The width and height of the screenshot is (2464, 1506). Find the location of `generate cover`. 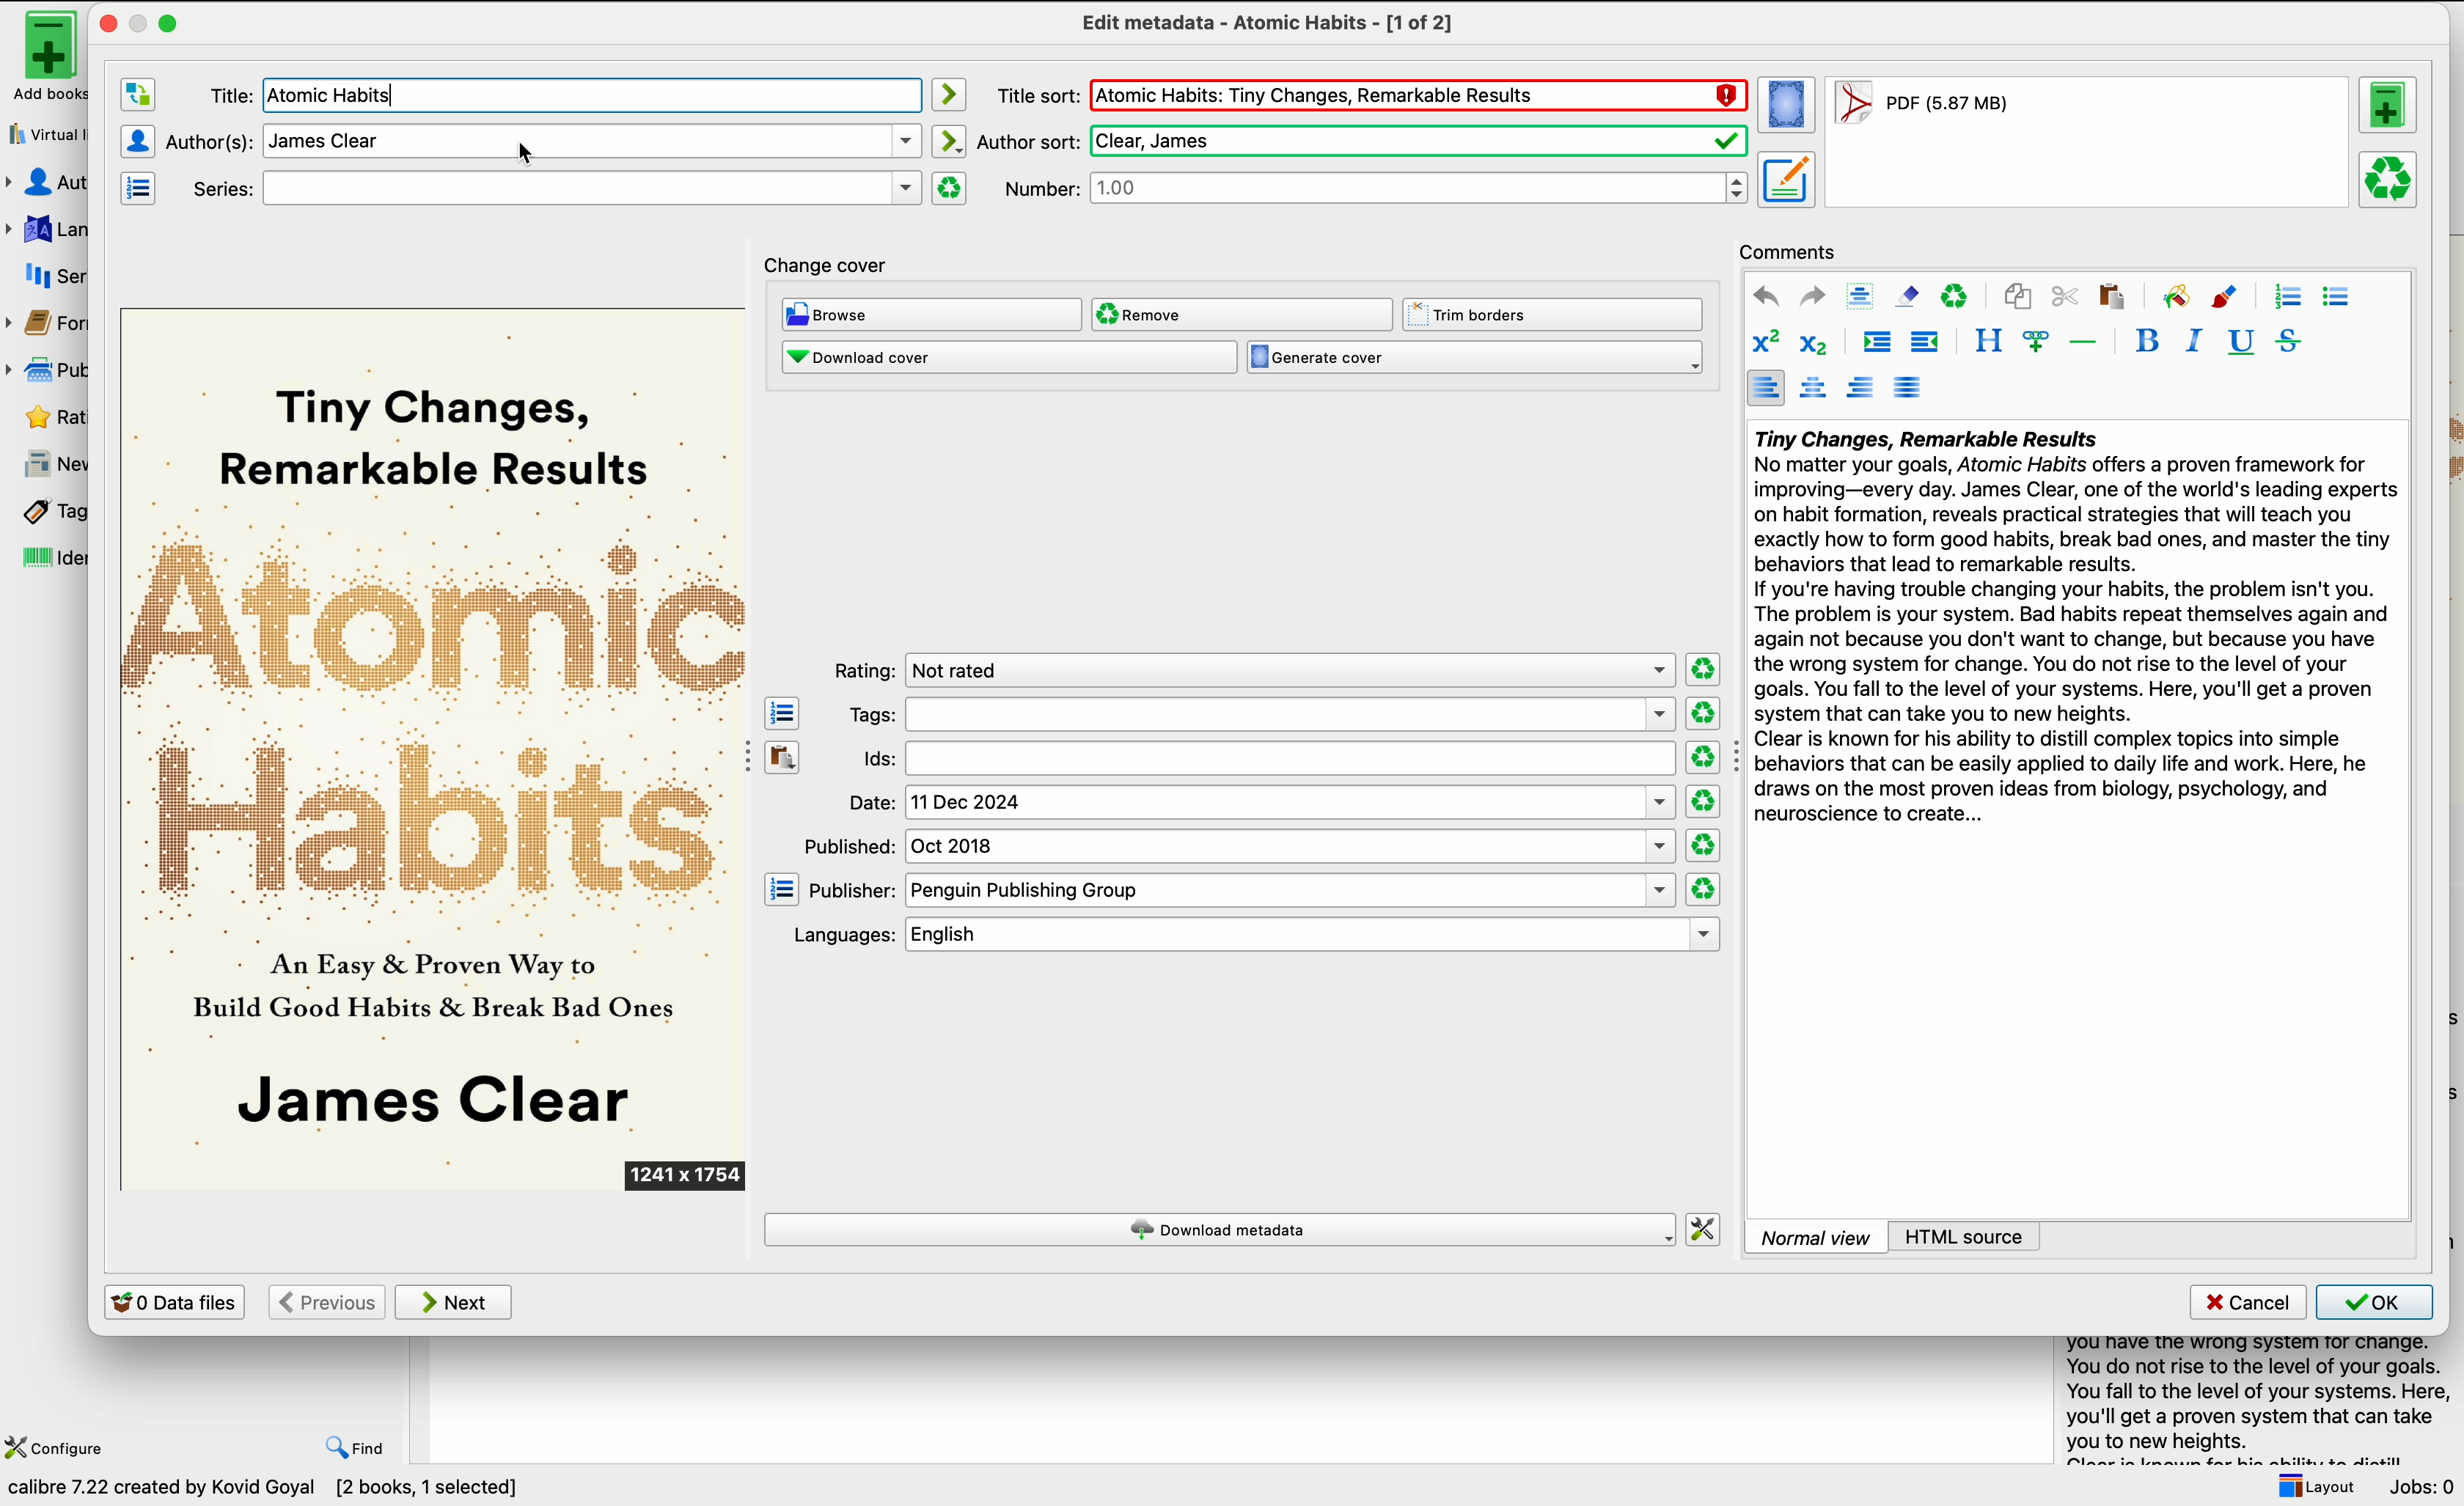

generate cover is located at coordinates (1475, 358).